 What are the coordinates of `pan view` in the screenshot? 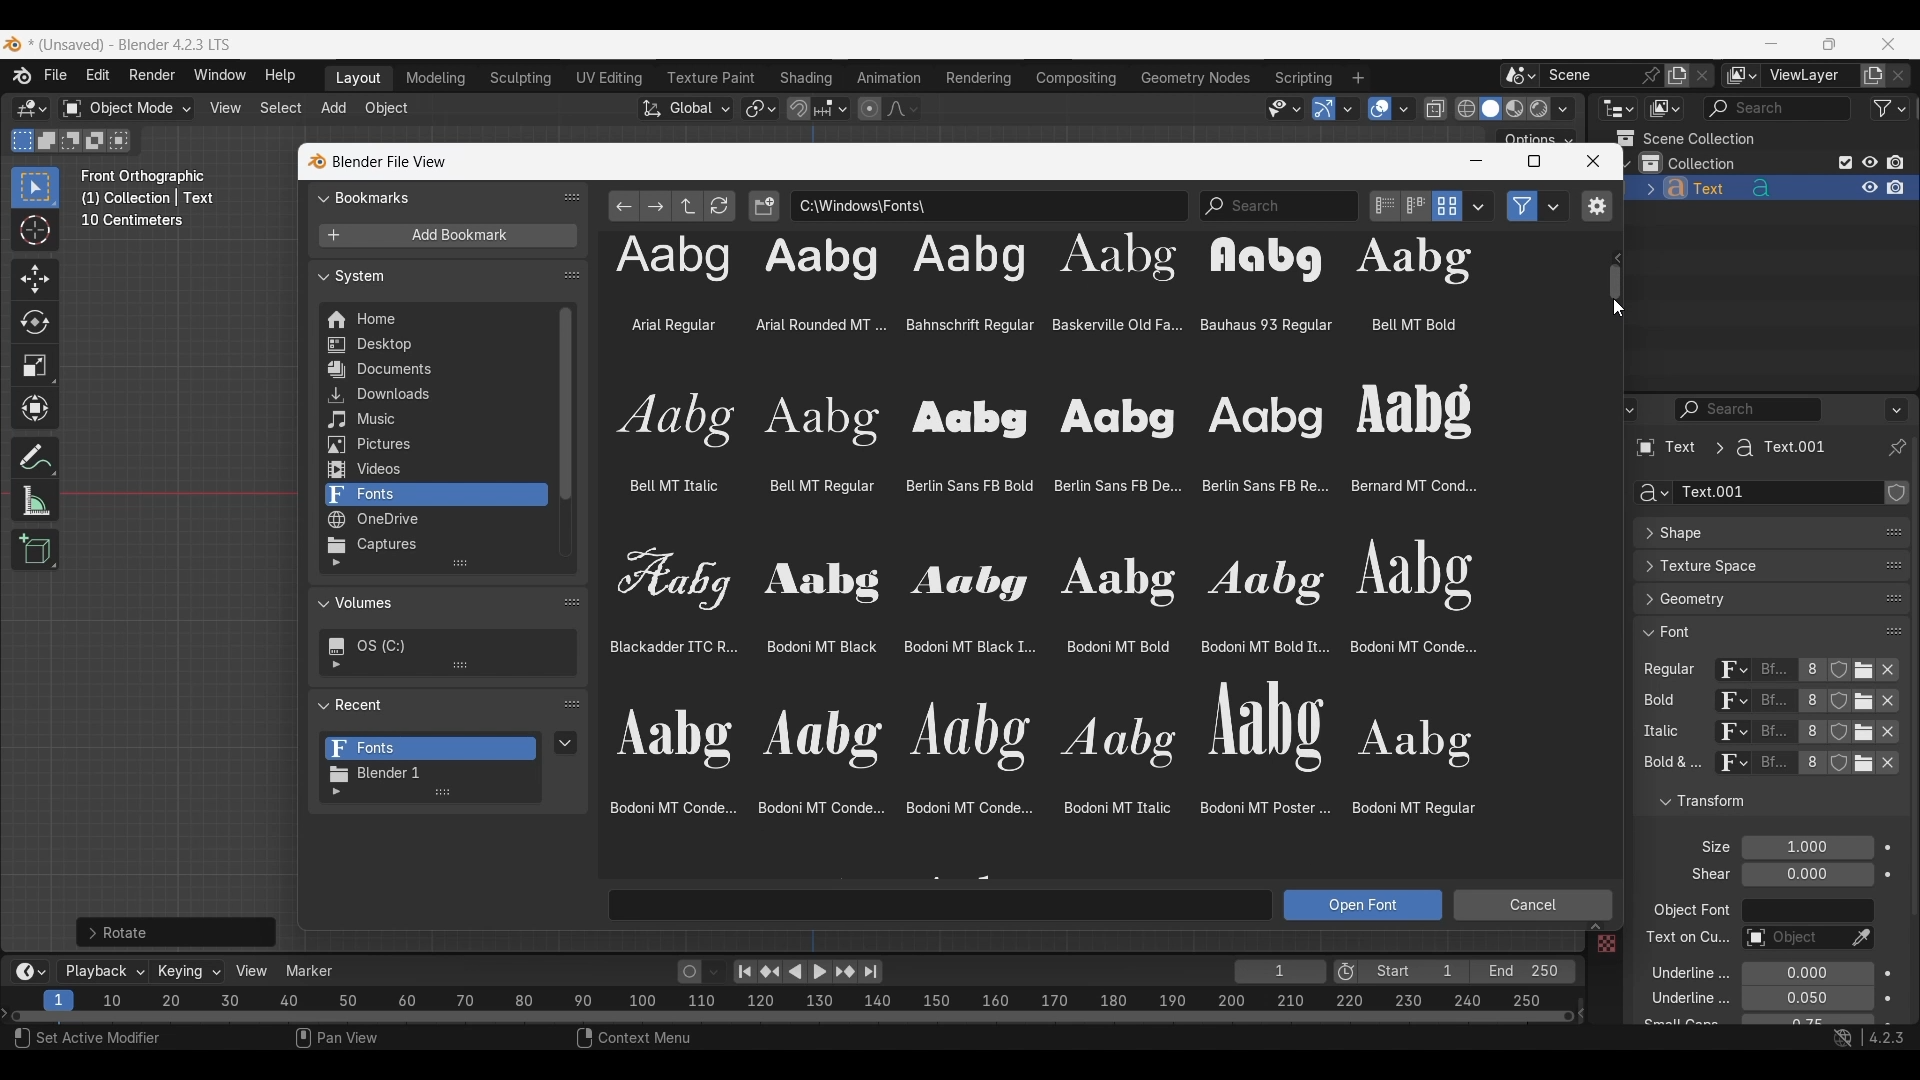 It's located at (360, 1040).